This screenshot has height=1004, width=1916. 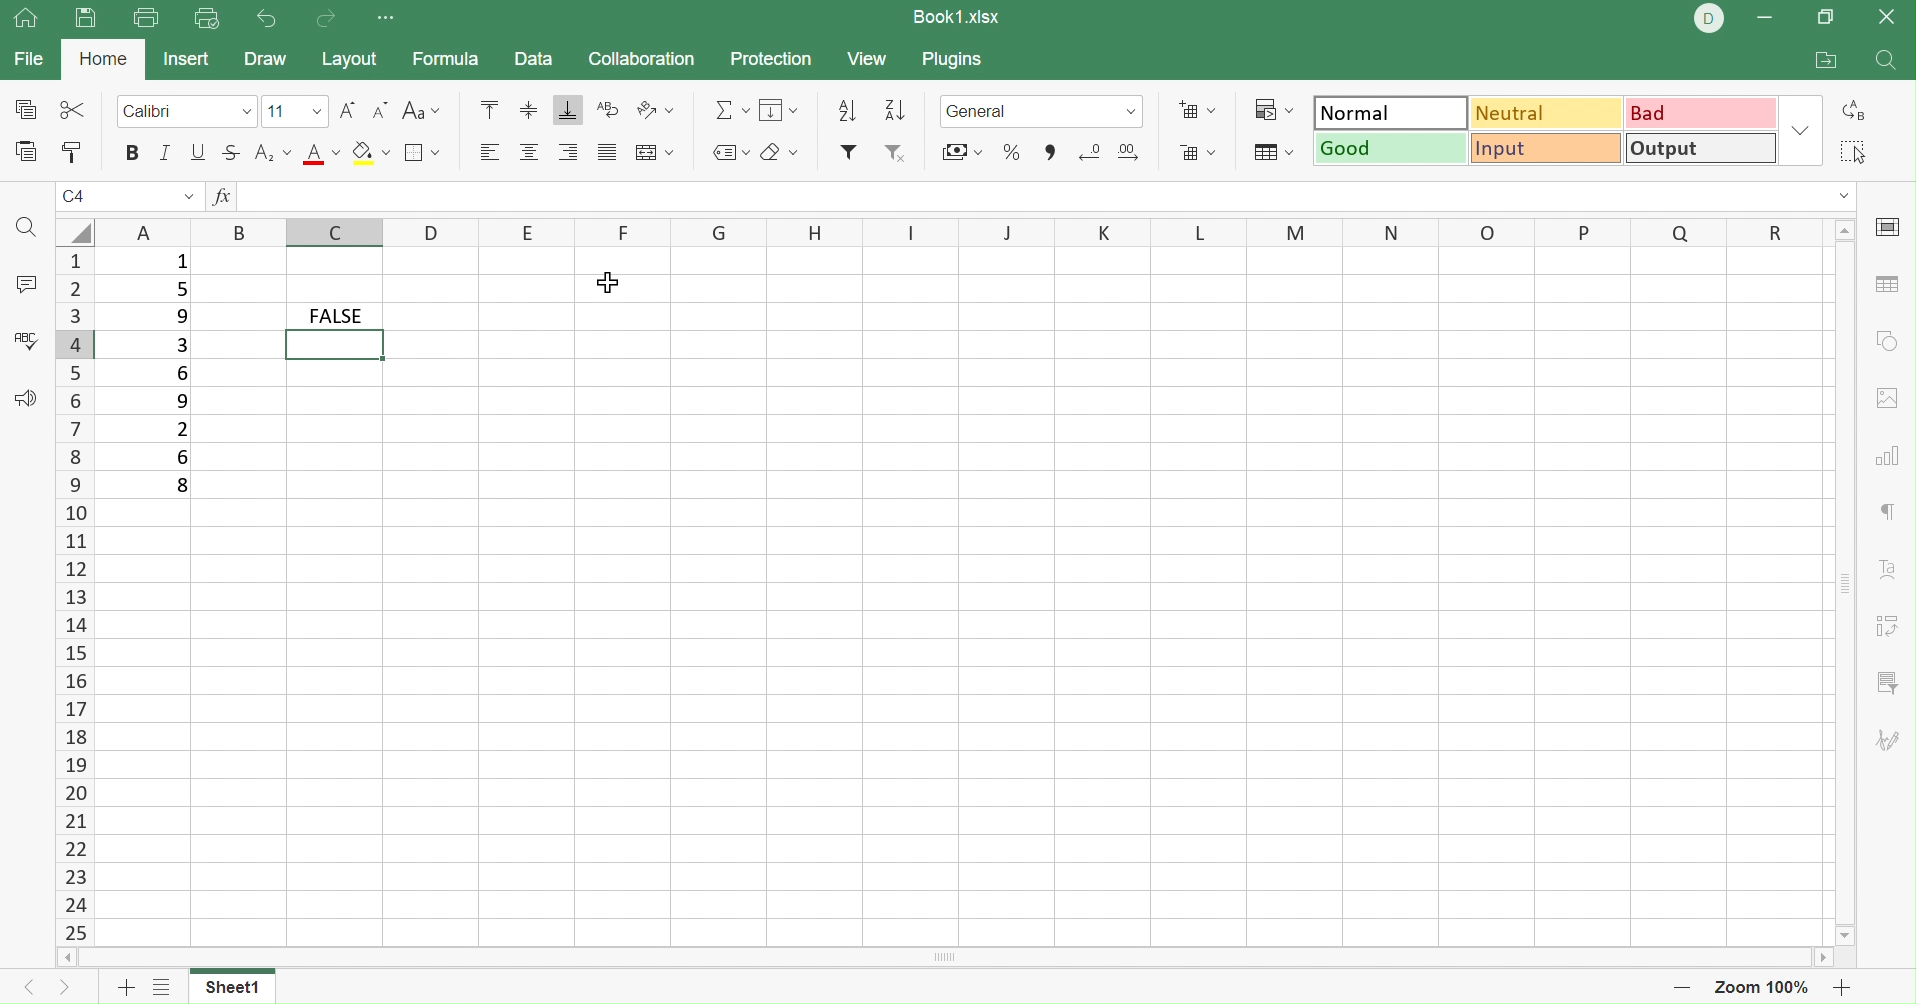 What do you see at coordinates (86, 22) in the screenshot?
I see `Save` at bounding box center [86, 22].